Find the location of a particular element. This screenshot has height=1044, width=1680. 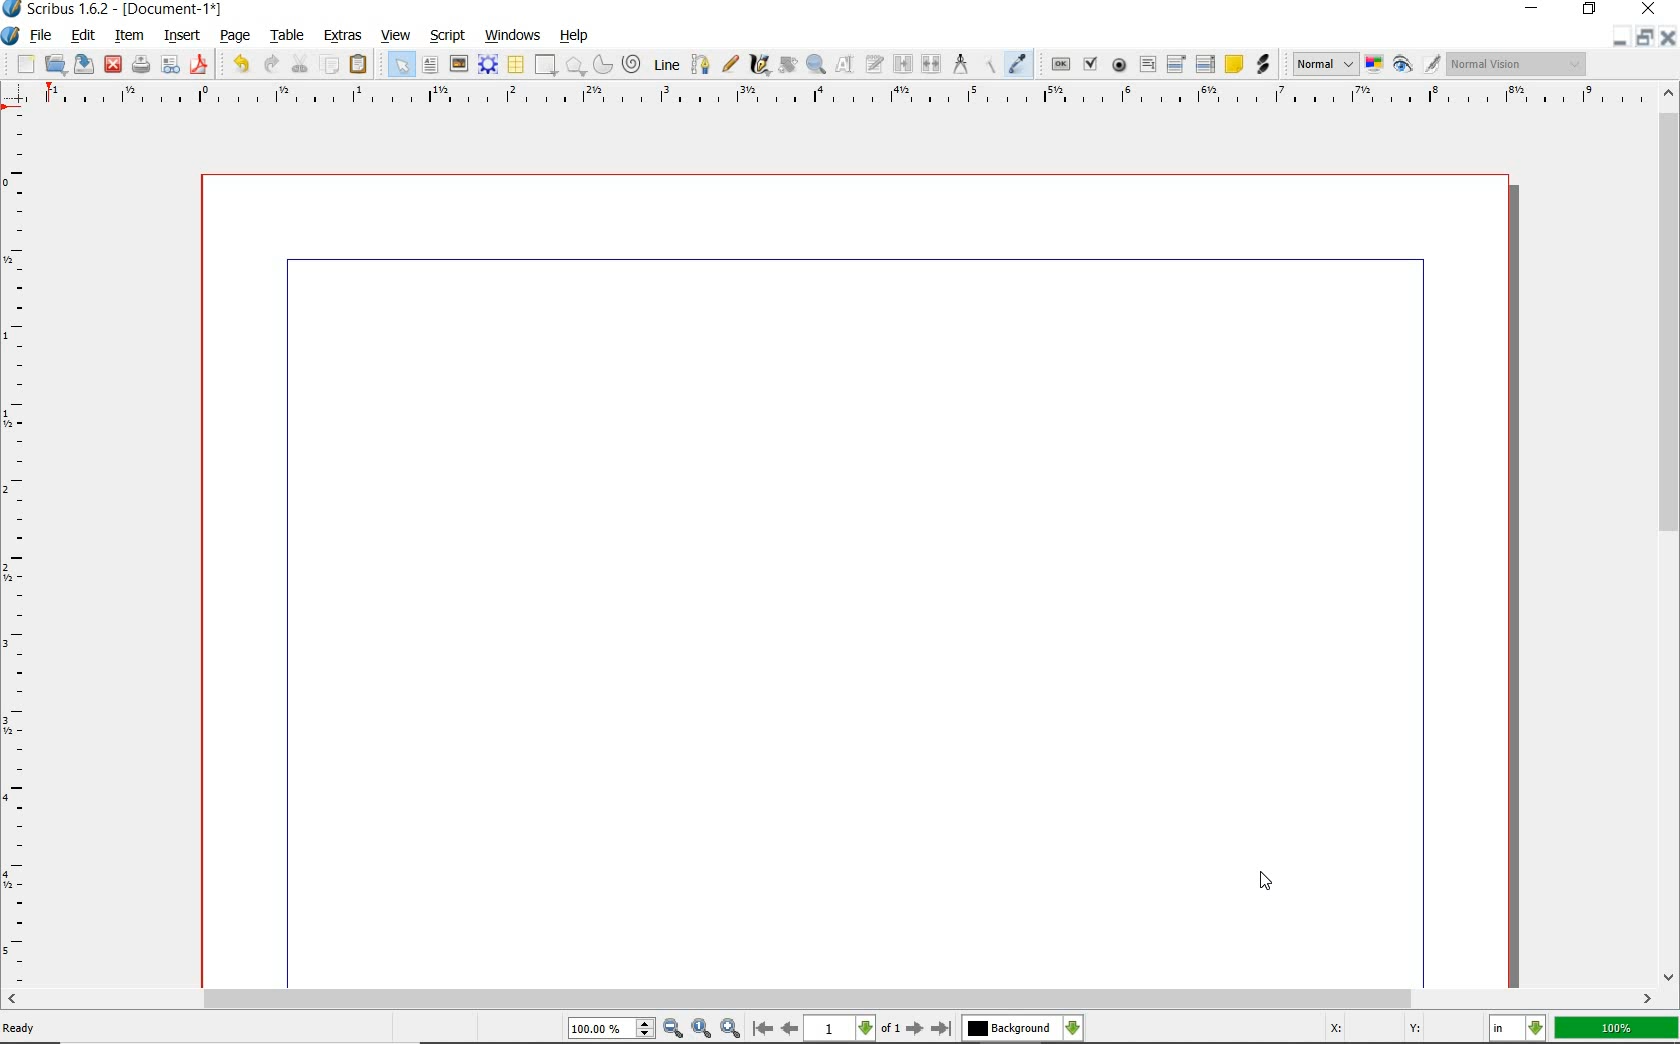

cursor is located at coordinates (1266, 885).